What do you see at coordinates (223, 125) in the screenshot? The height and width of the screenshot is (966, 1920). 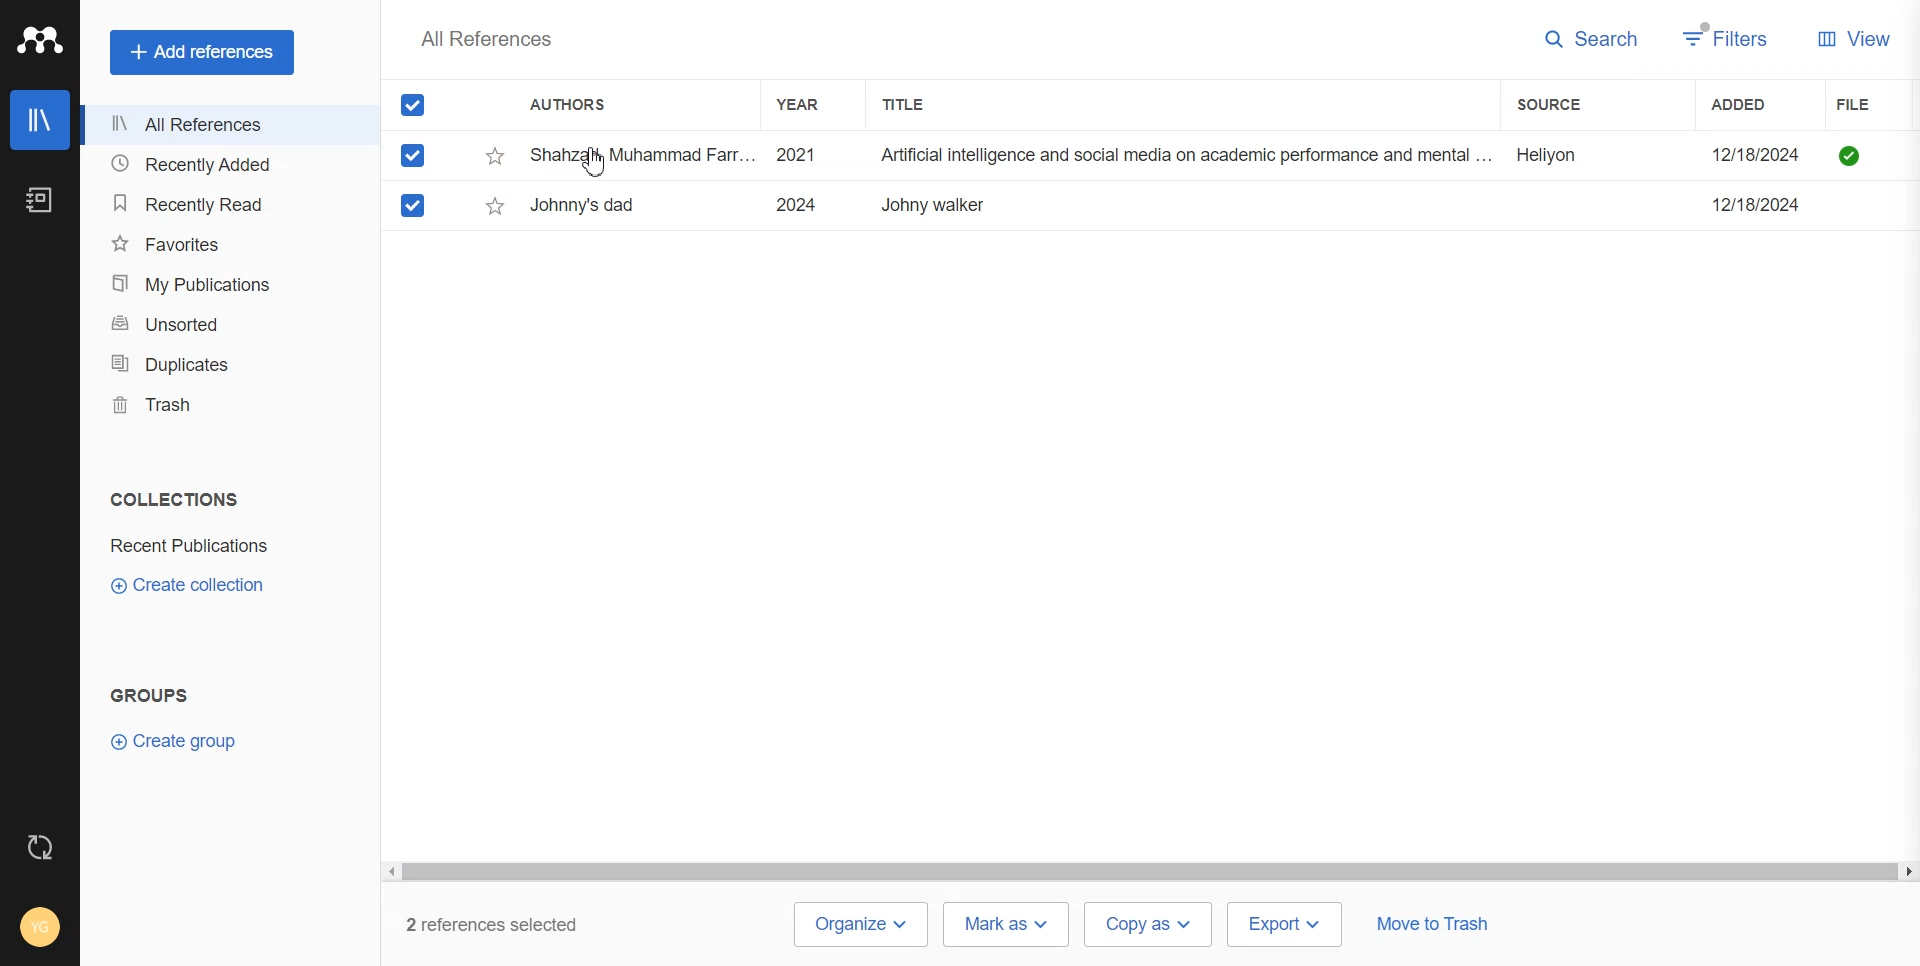 I see `All References` at bounding box center [223, 125].